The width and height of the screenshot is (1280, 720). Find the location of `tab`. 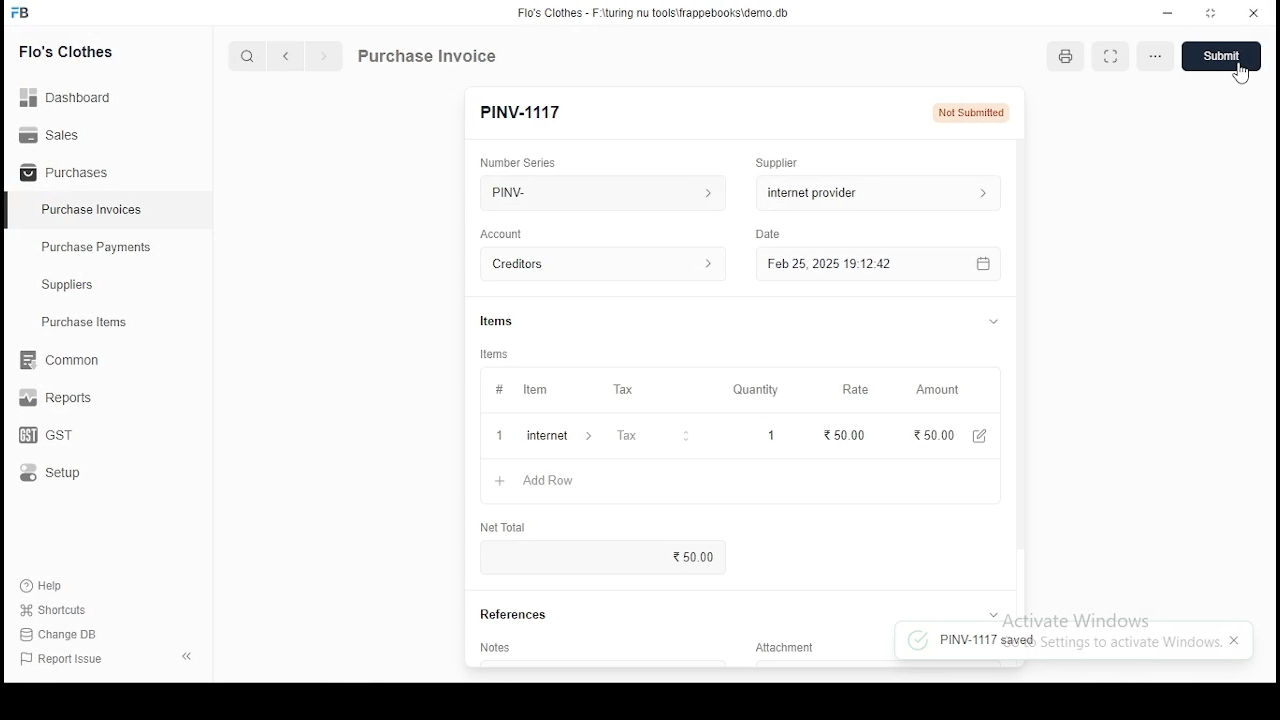

tab is located at coordinates (994, 321).